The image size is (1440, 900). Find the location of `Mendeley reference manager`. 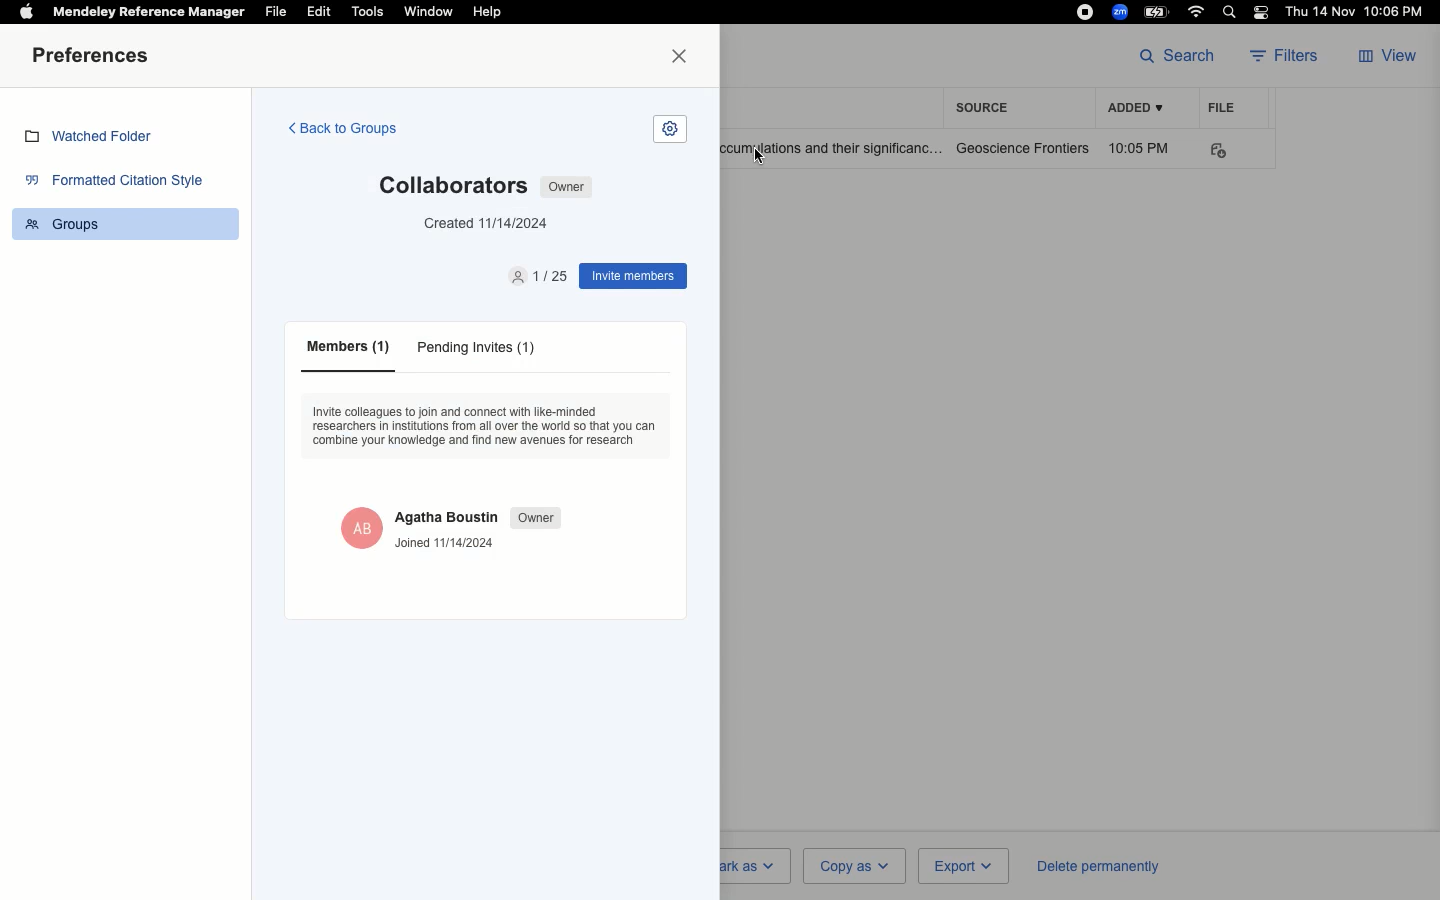

Mendeley reference manager is located at coordinates (150, 12).